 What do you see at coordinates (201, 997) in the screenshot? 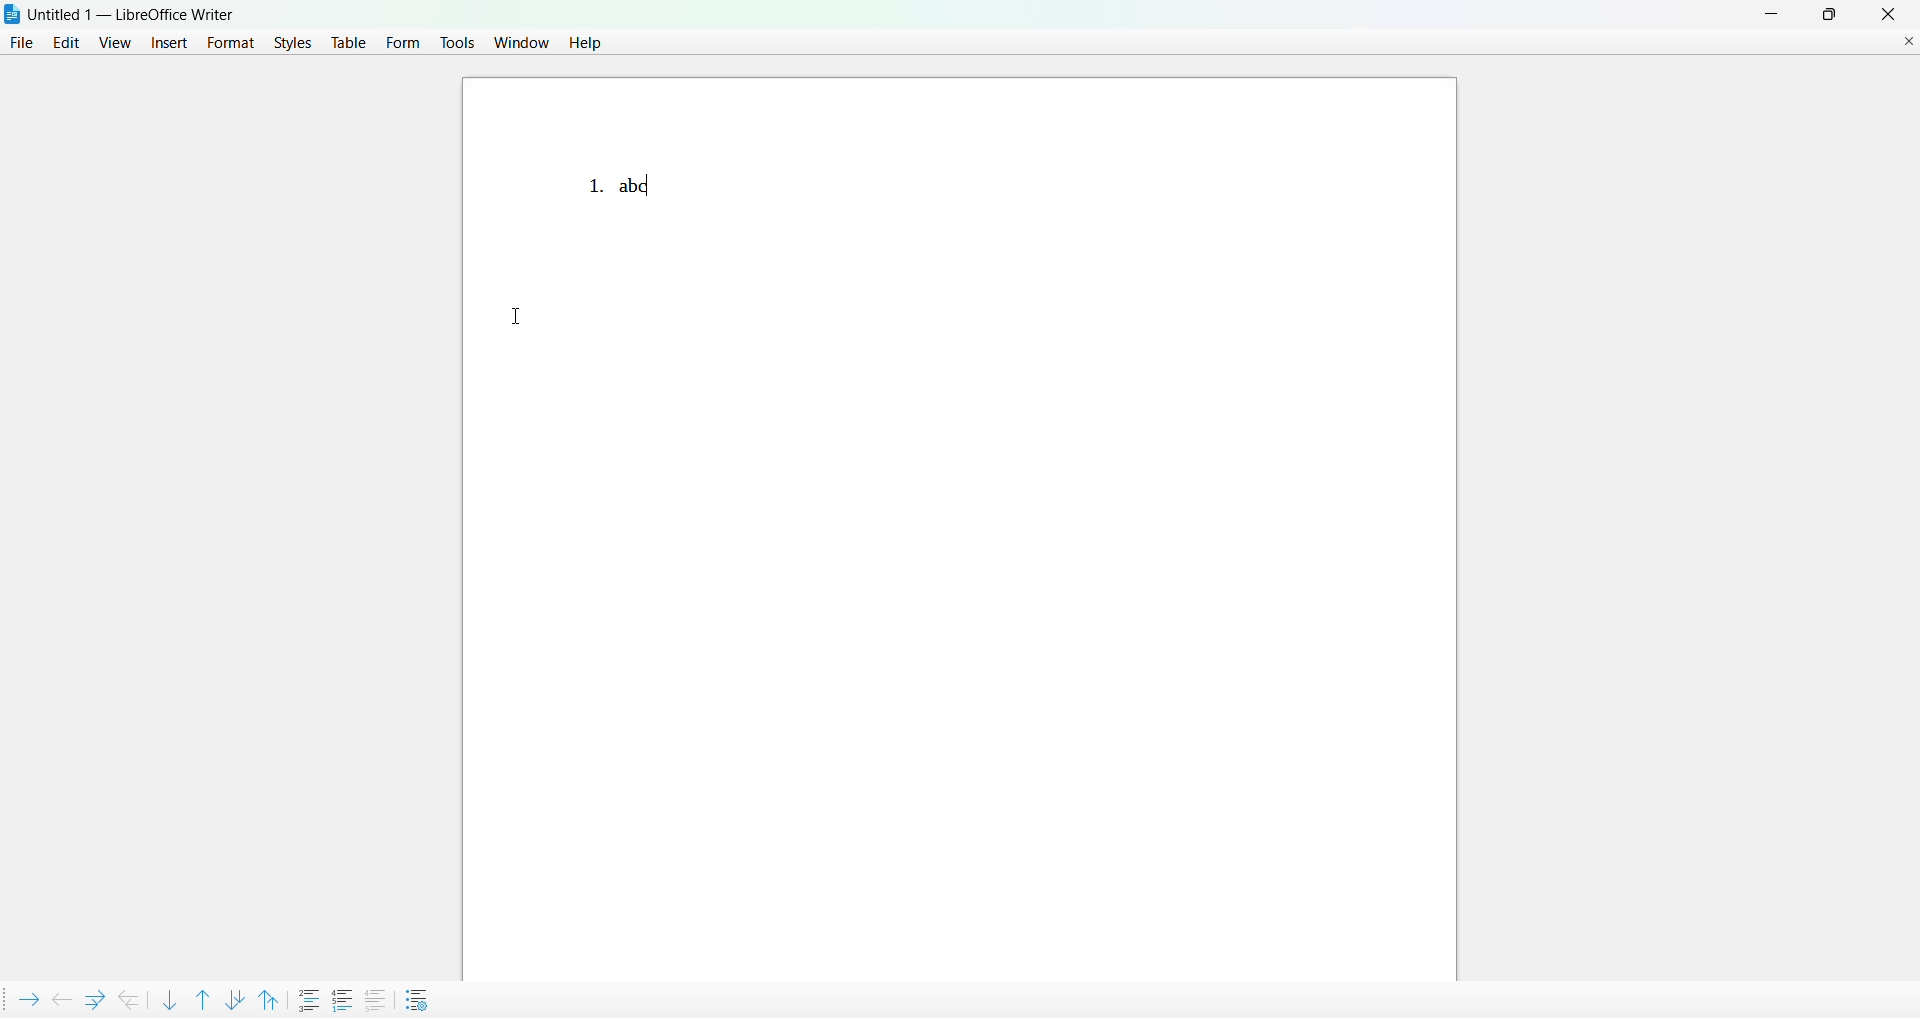
I see `move item up` at bounding box center [201, 997].